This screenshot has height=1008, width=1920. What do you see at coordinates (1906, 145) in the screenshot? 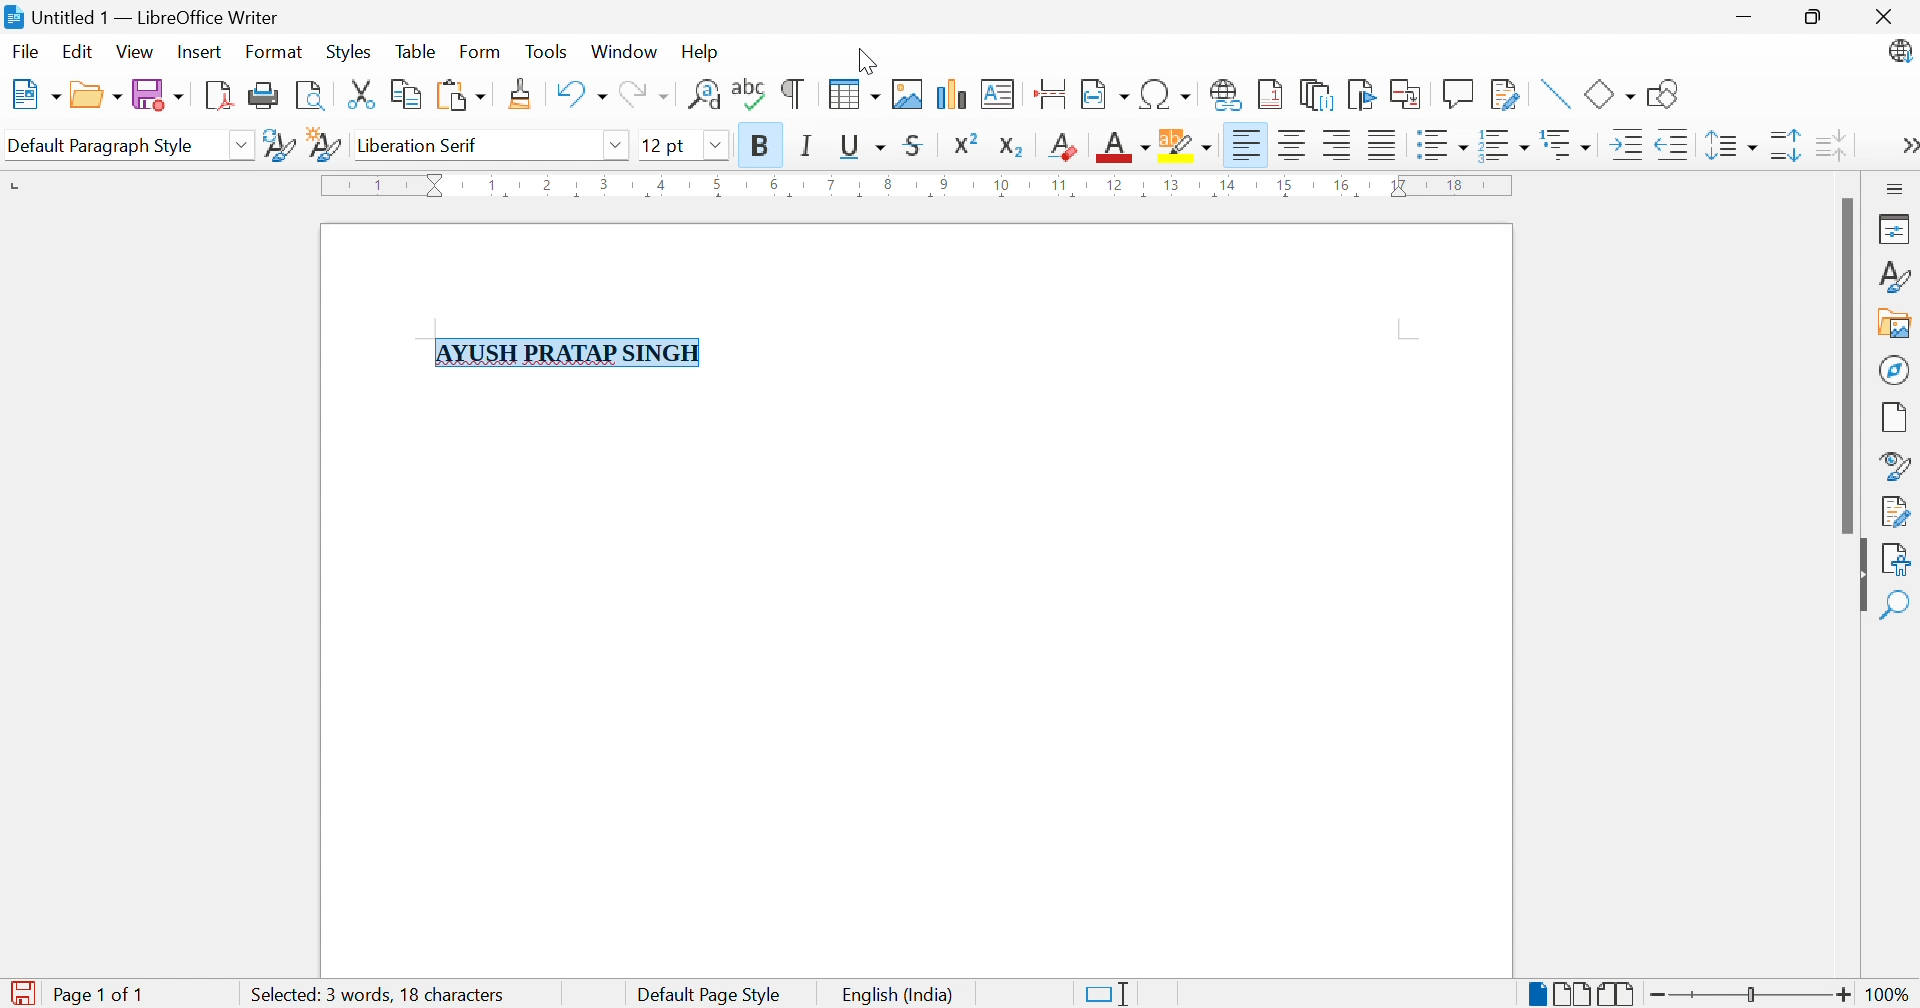
I see `More` at bounding box center [1906, 145].